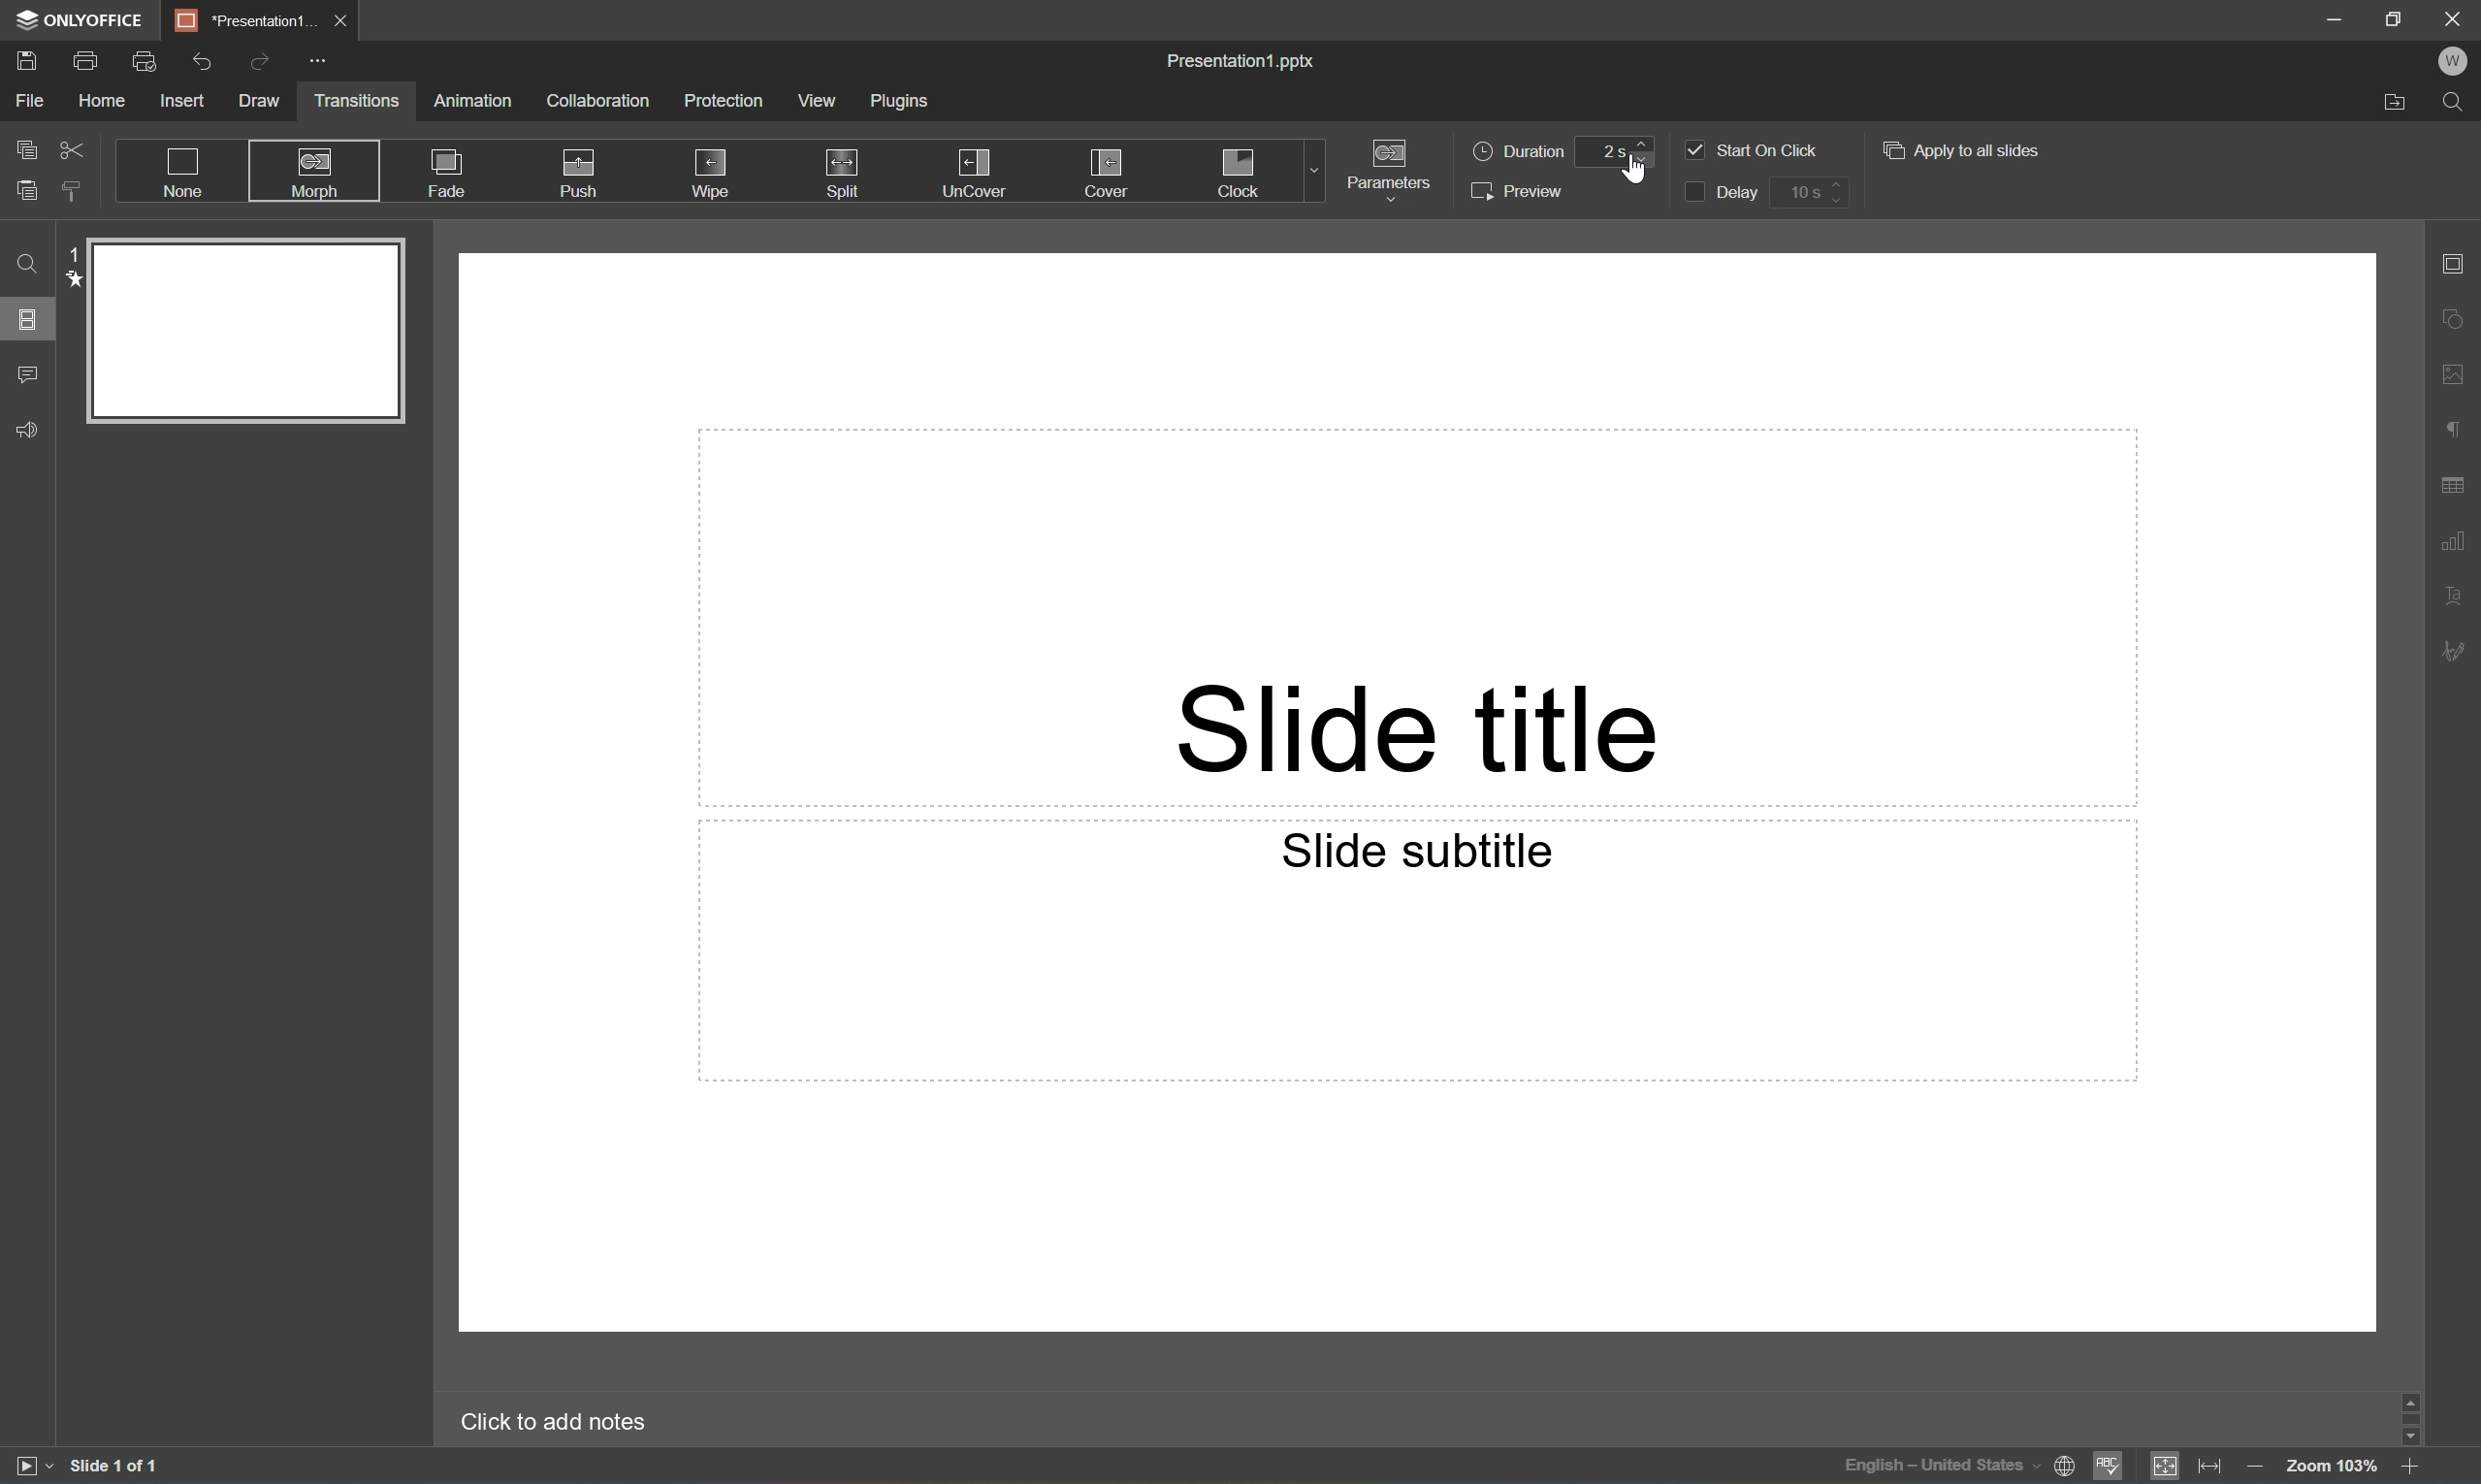  I want to click on Presentation.pptx, so click(1244, 60).